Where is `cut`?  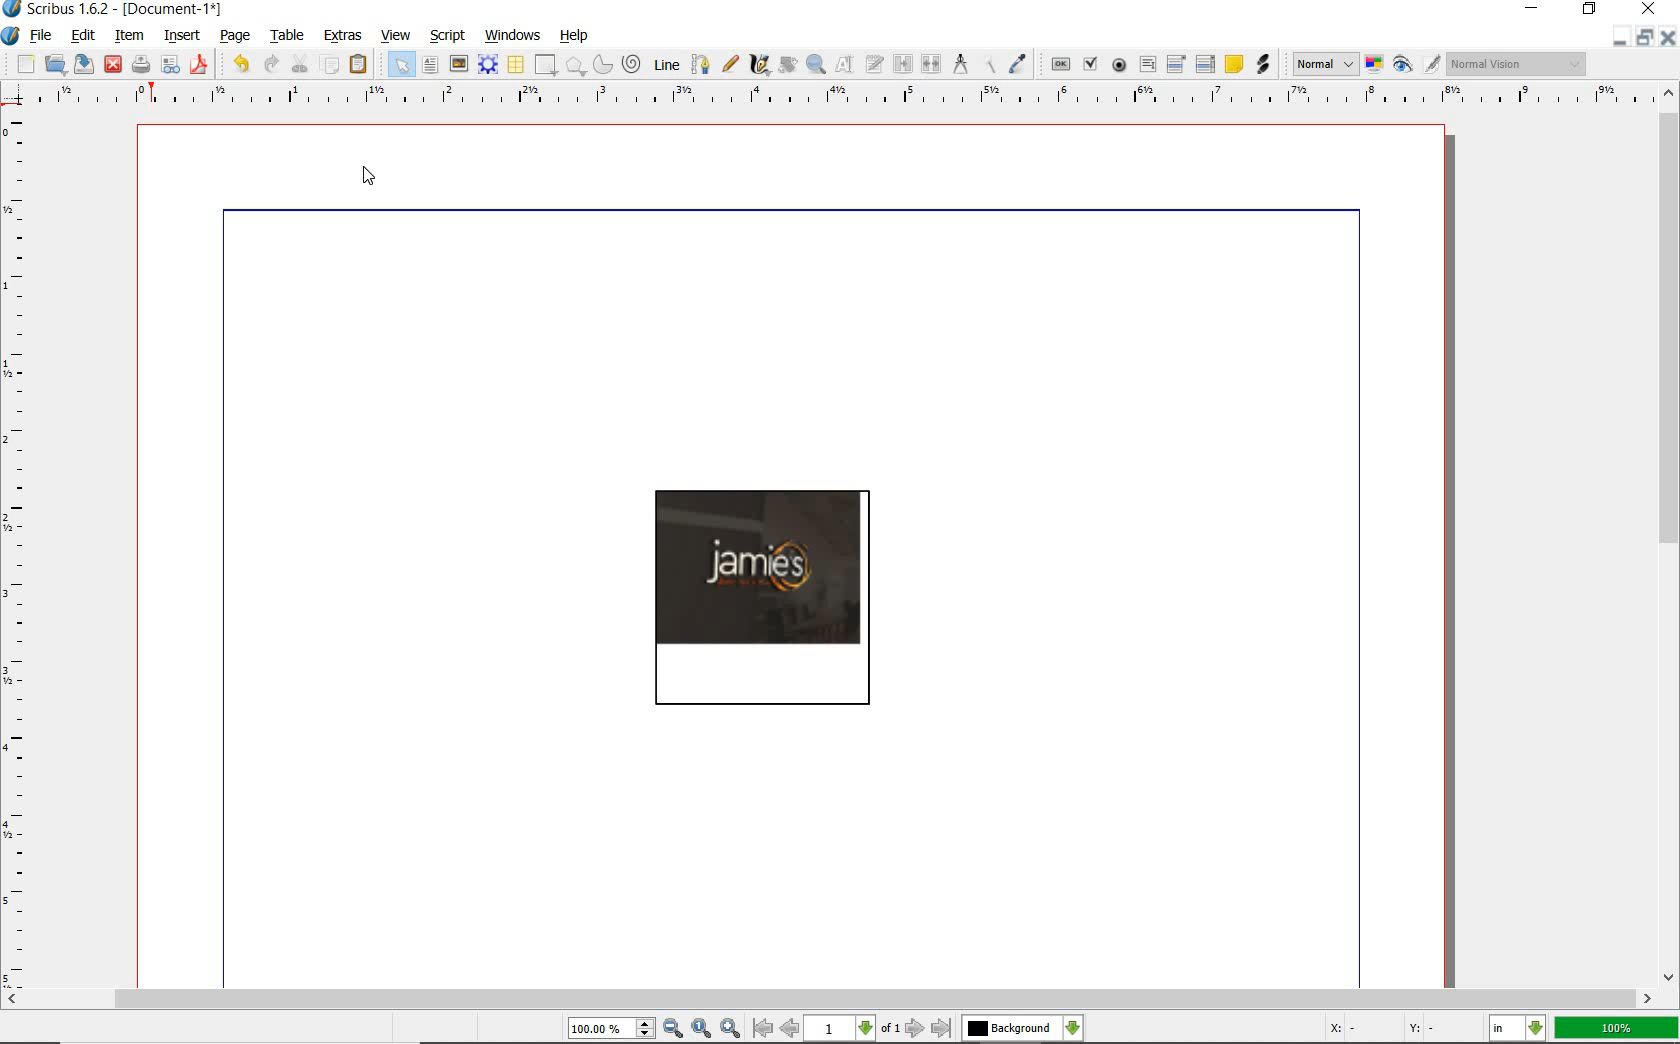 cut is located at coordinates (299, 64).